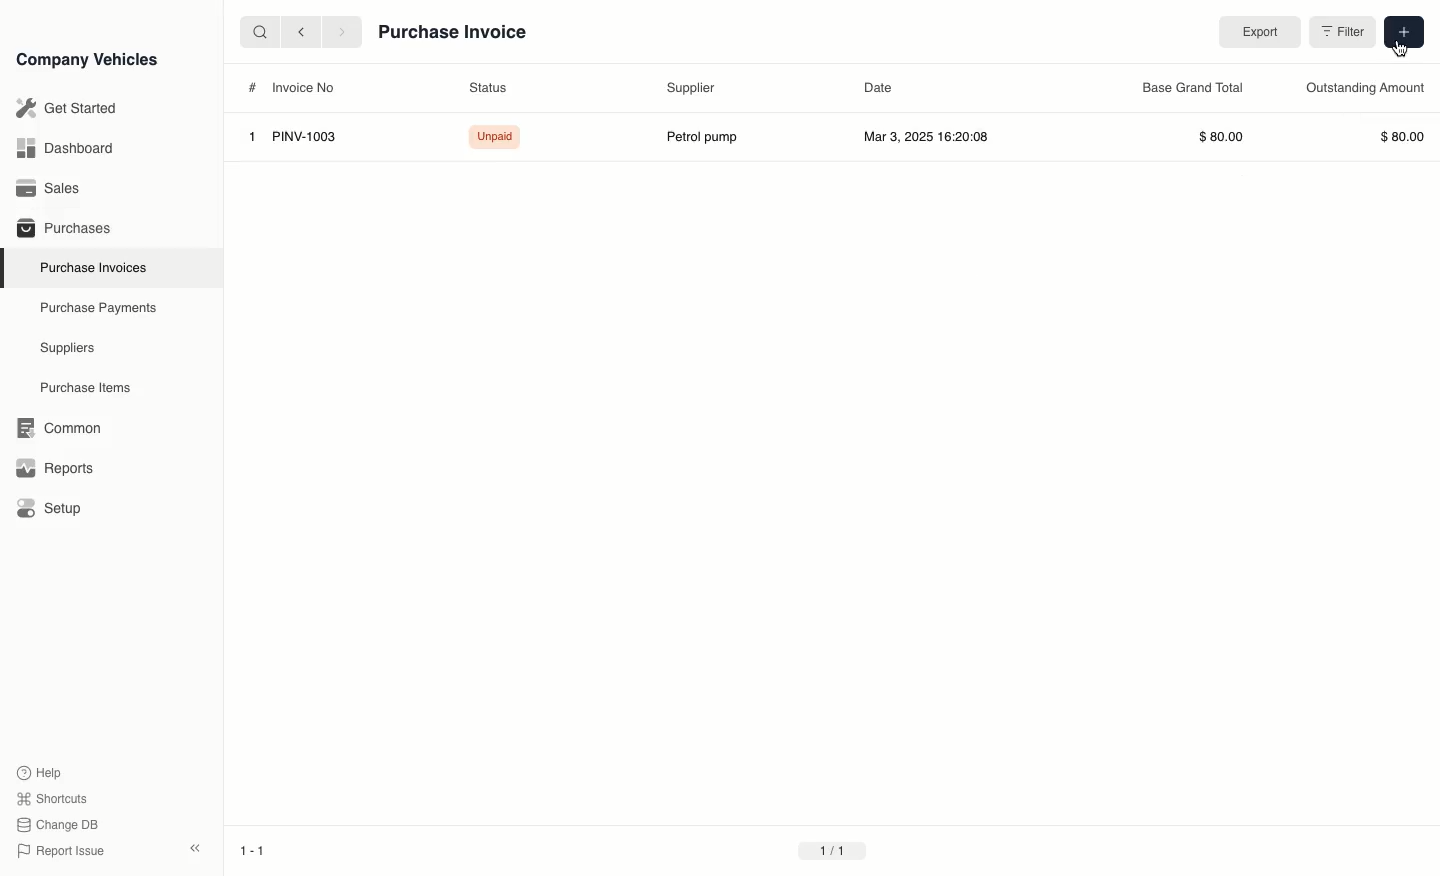 This screenshot has height=876, width=1440. I want to click on Shortcuts, so click(53, 800).